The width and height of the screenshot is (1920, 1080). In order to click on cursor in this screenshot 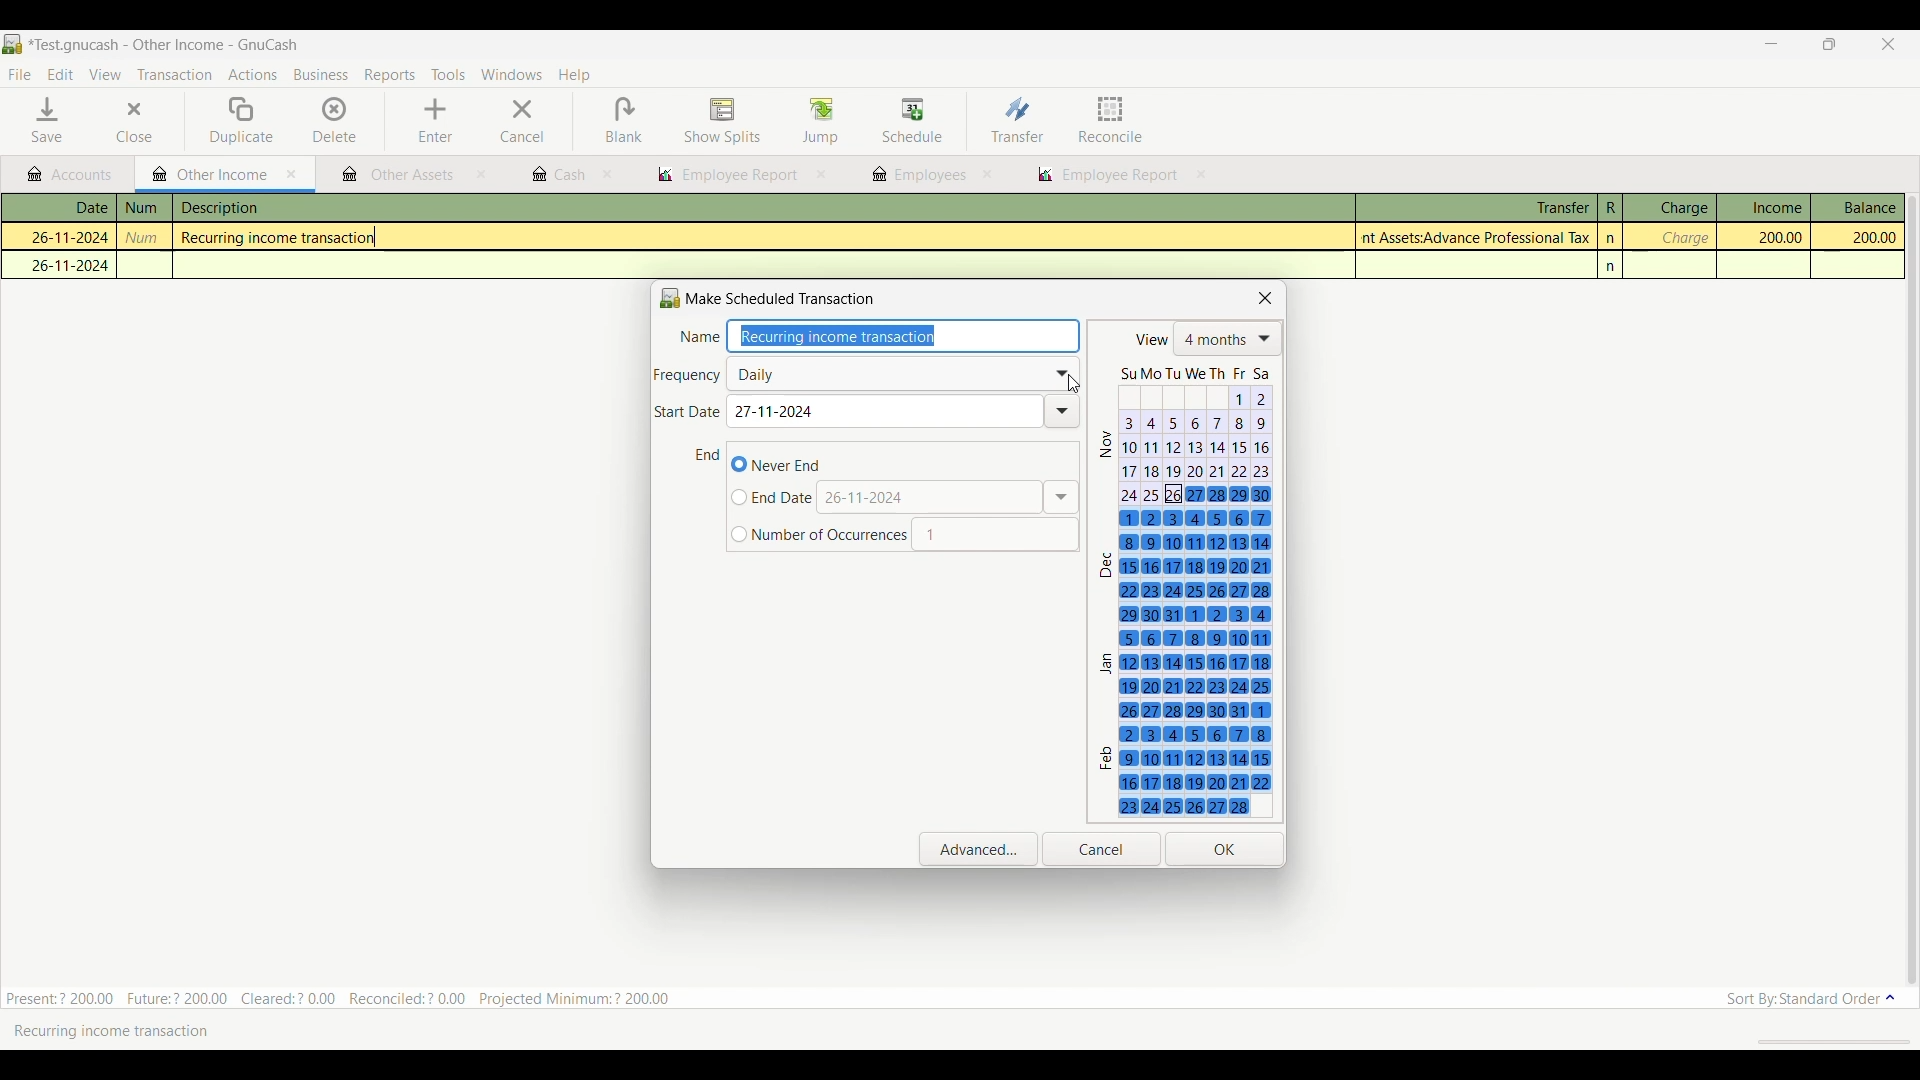, I will do `click(1076, 383)`.